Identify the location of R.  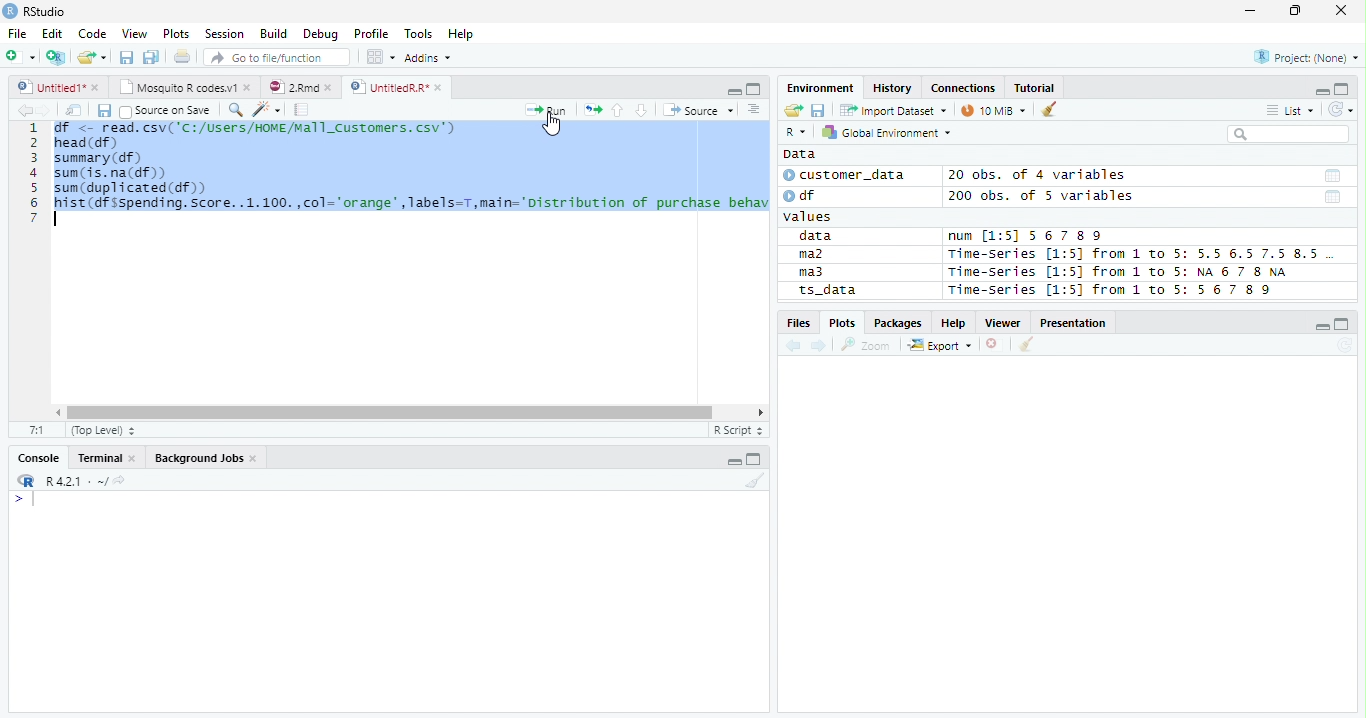
(24, 481).